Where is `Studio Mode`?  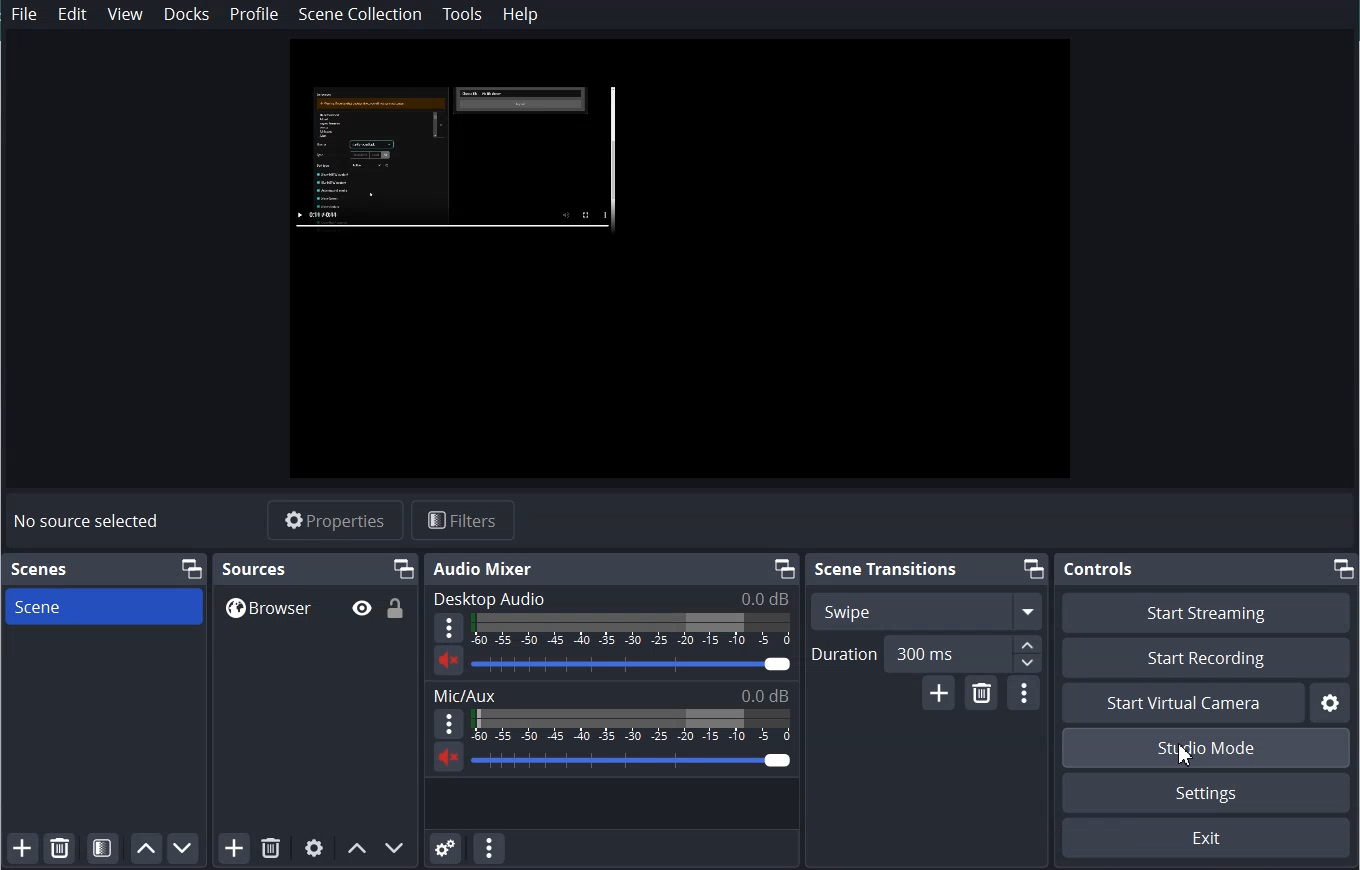 Studio Mode is located at coordinates (1205, 747).